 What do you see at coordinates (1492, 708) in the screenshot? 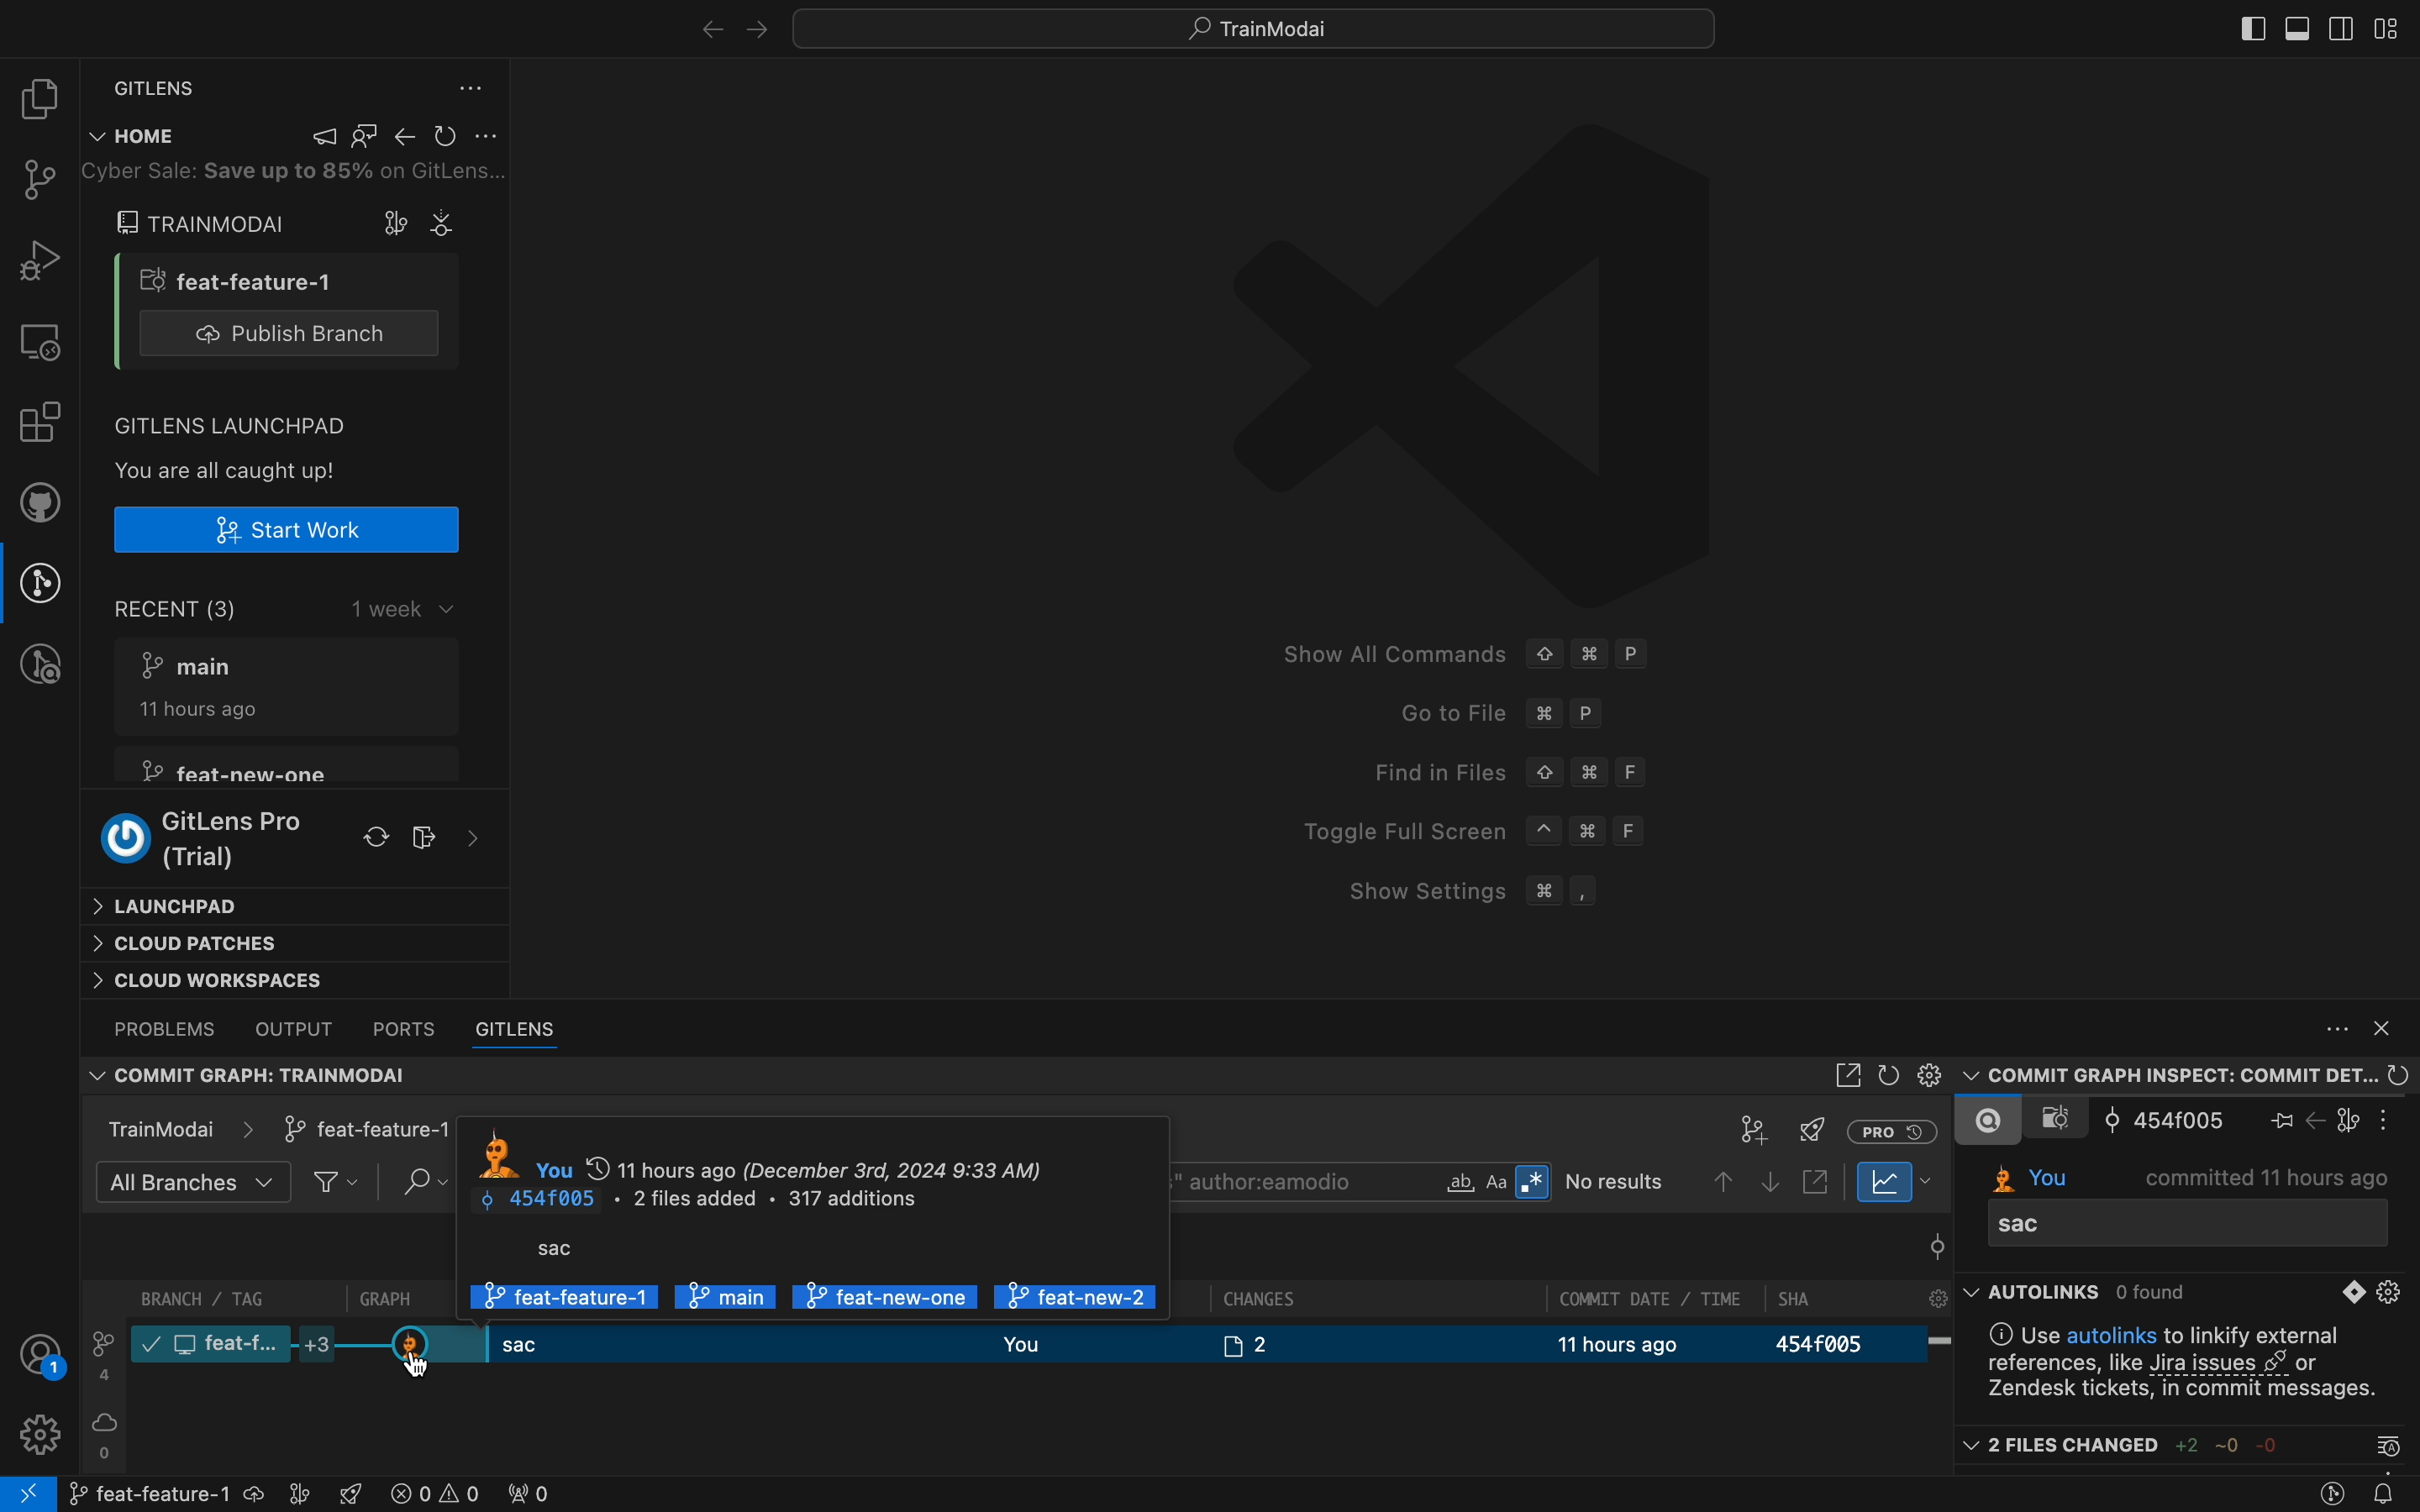
I see `Goto File 3% P` at bounding box center [1492, 708].